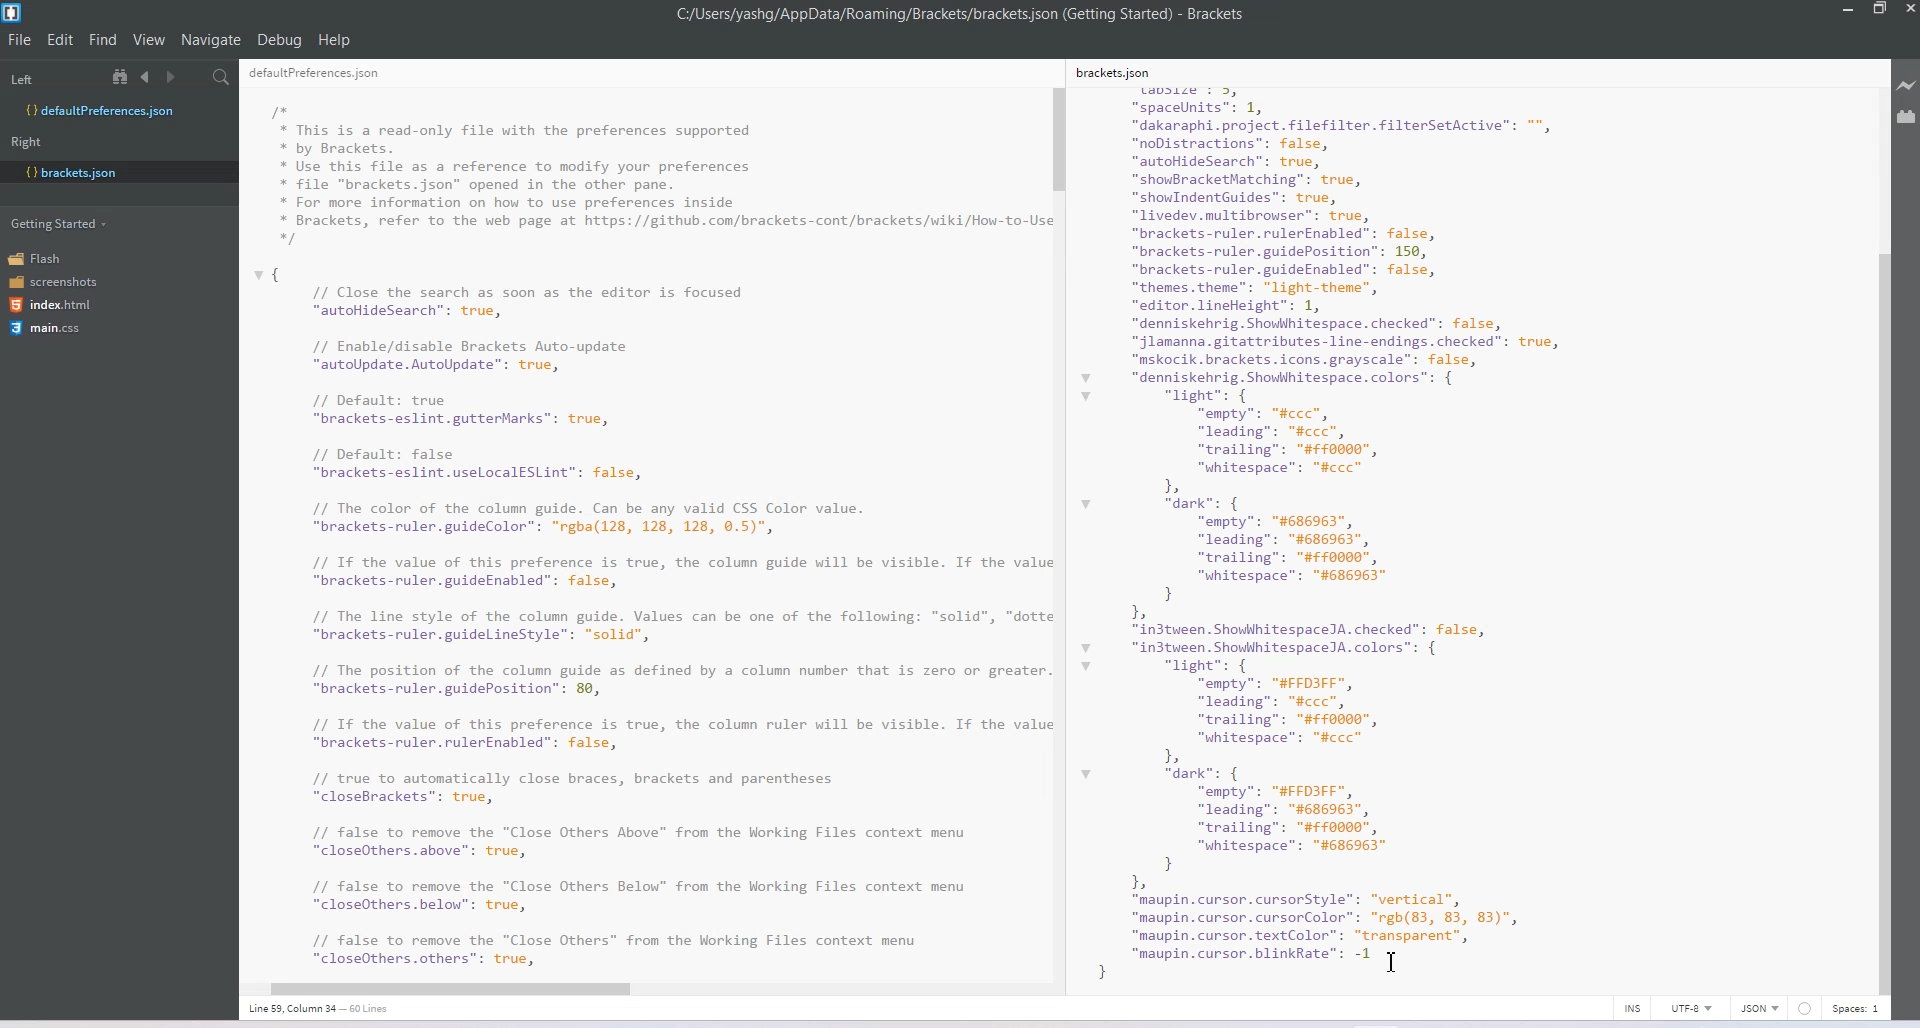 Image resolution: width=1920 pixels, height=1028 pixels. Describe the element at coordinates (1879, 10) in the screenshot. I see `Maximize` at that location.